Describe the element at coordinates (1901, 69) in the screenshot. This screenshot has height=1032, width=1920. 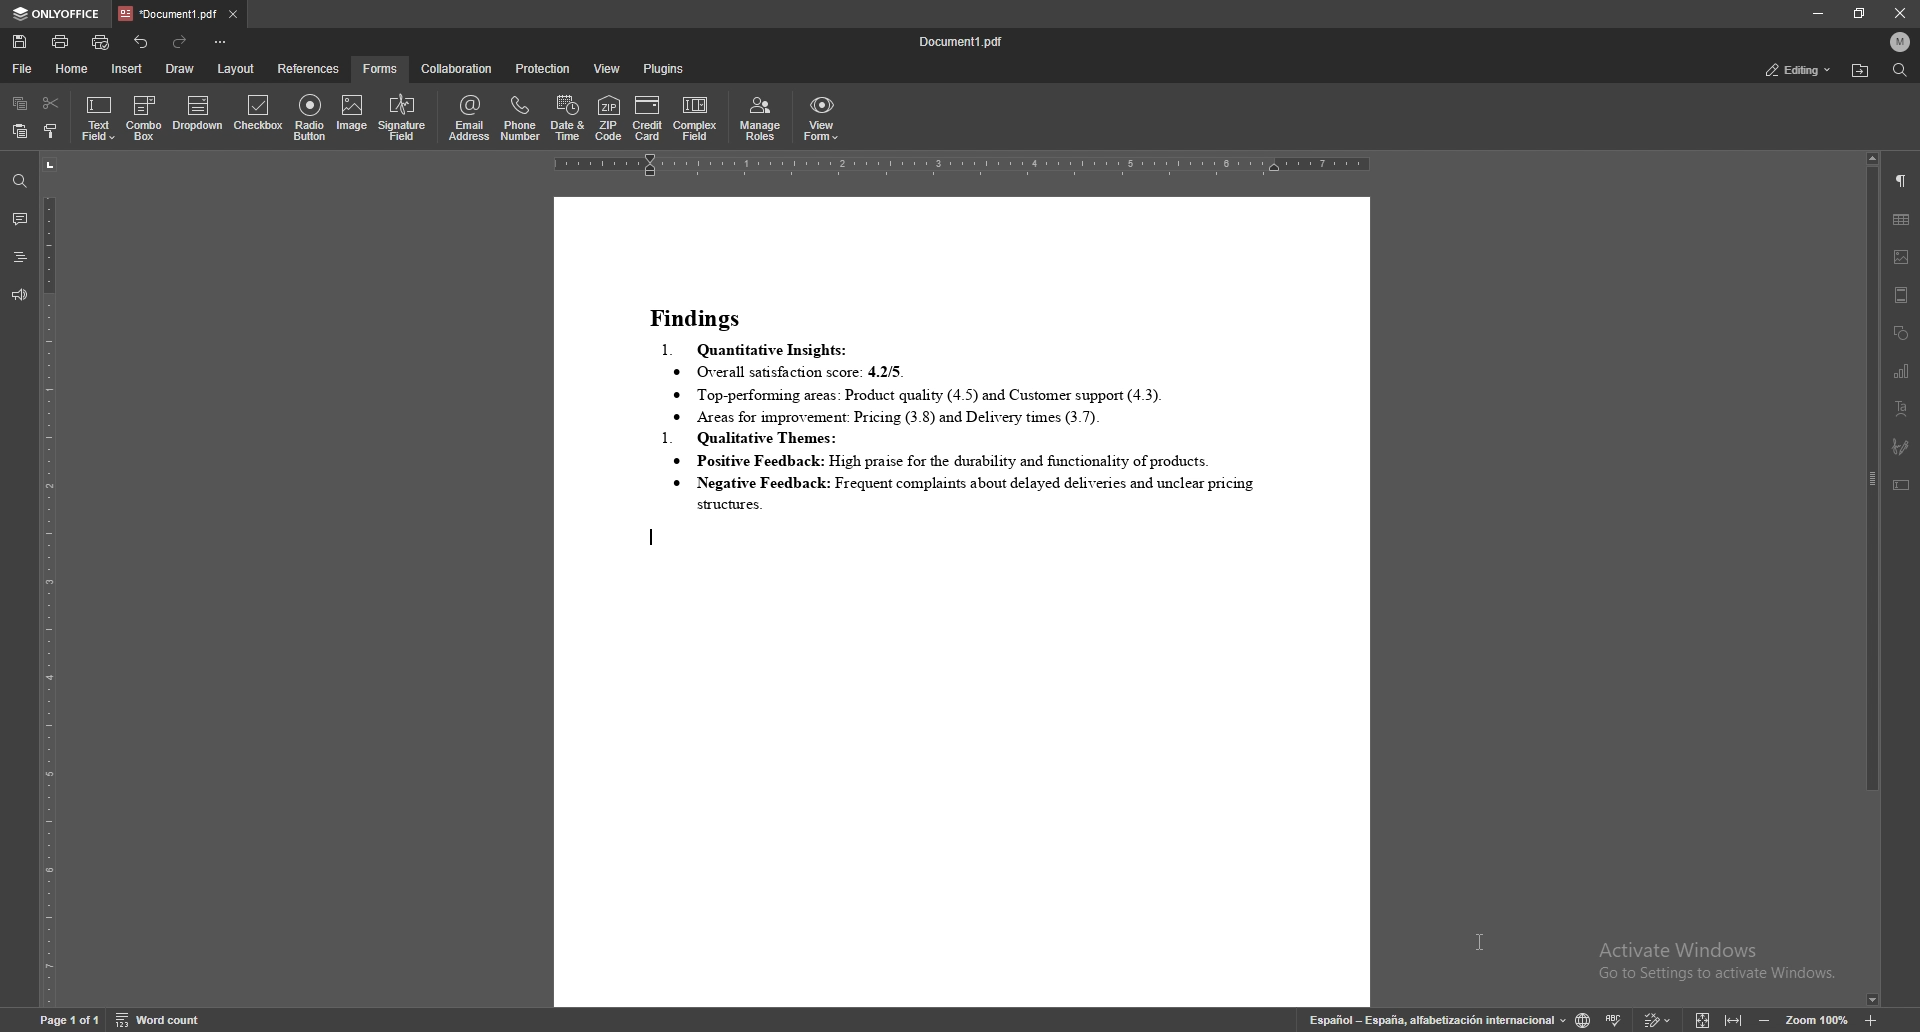
I see `find` at that location.